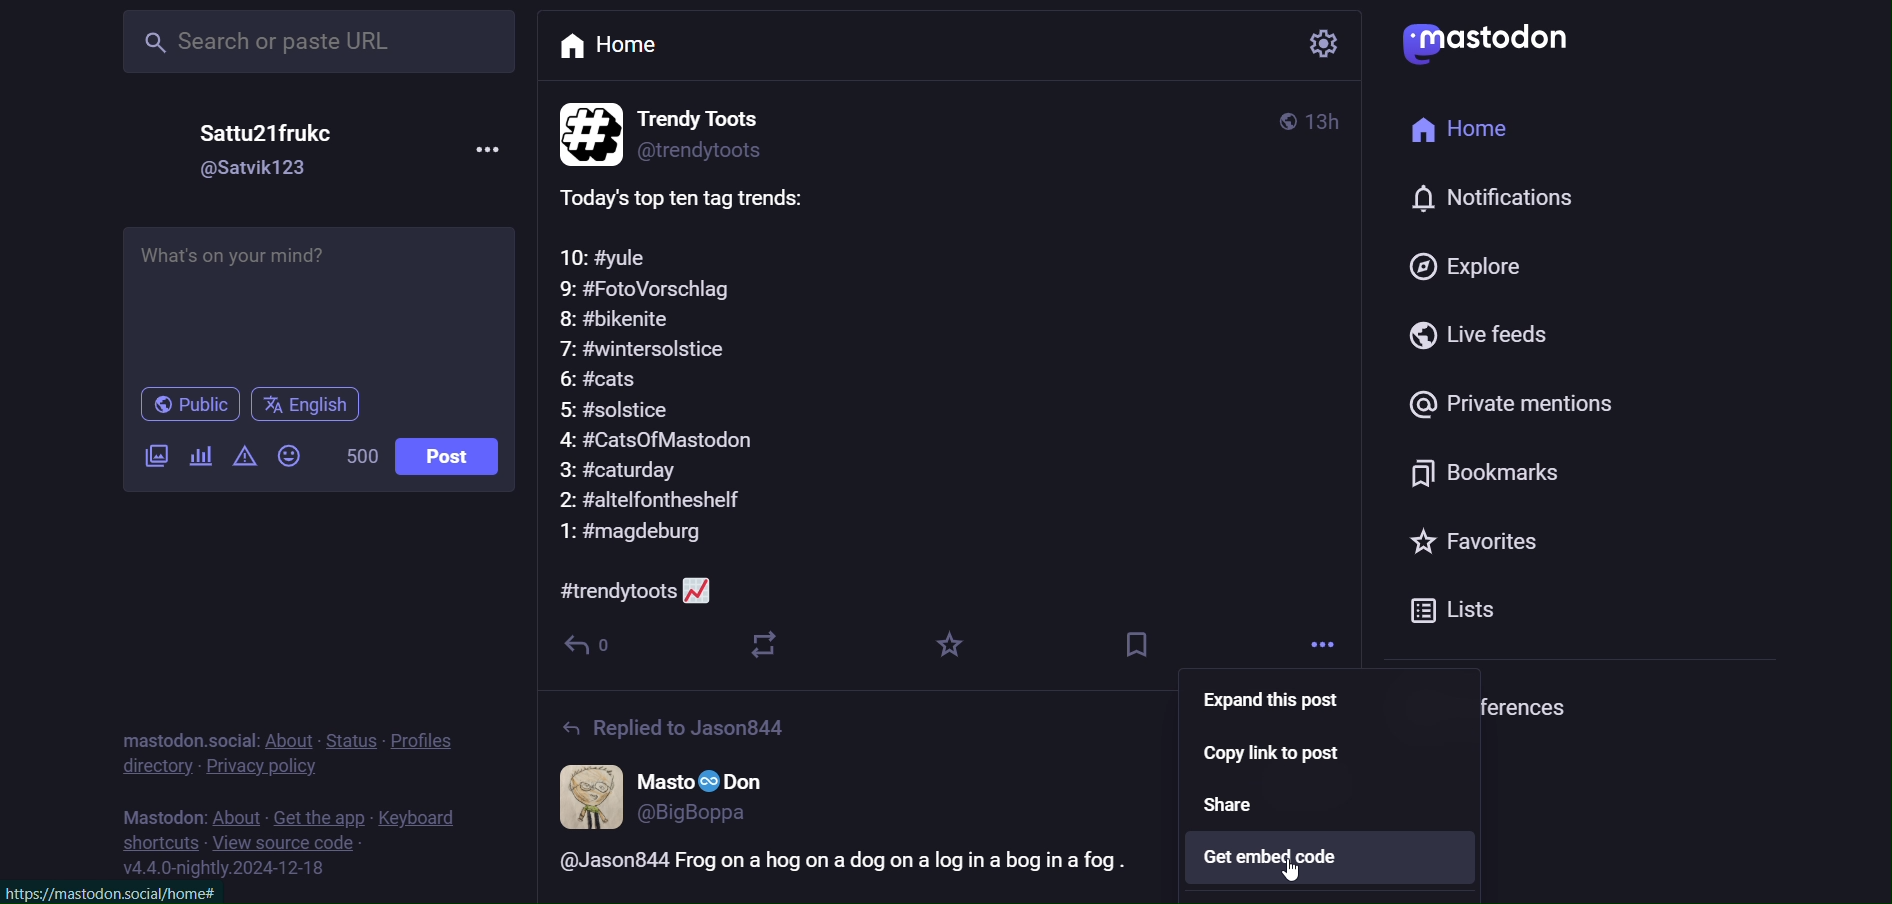 This screenshot has height=904, width=1892. What do you see at coordinates (271, 768) in the screenshot?
I see `privacy policy` at bounding box center [271, 768].